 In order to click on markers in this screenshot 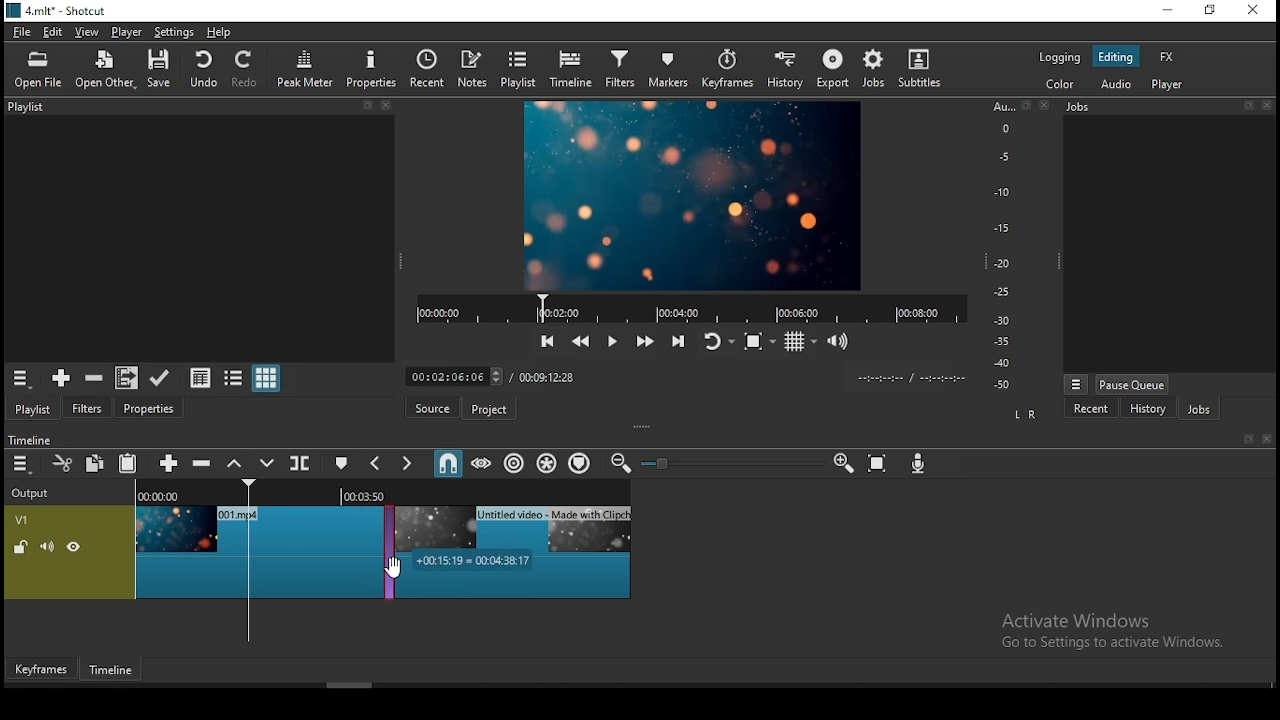, I will do `click(674, 68)`.